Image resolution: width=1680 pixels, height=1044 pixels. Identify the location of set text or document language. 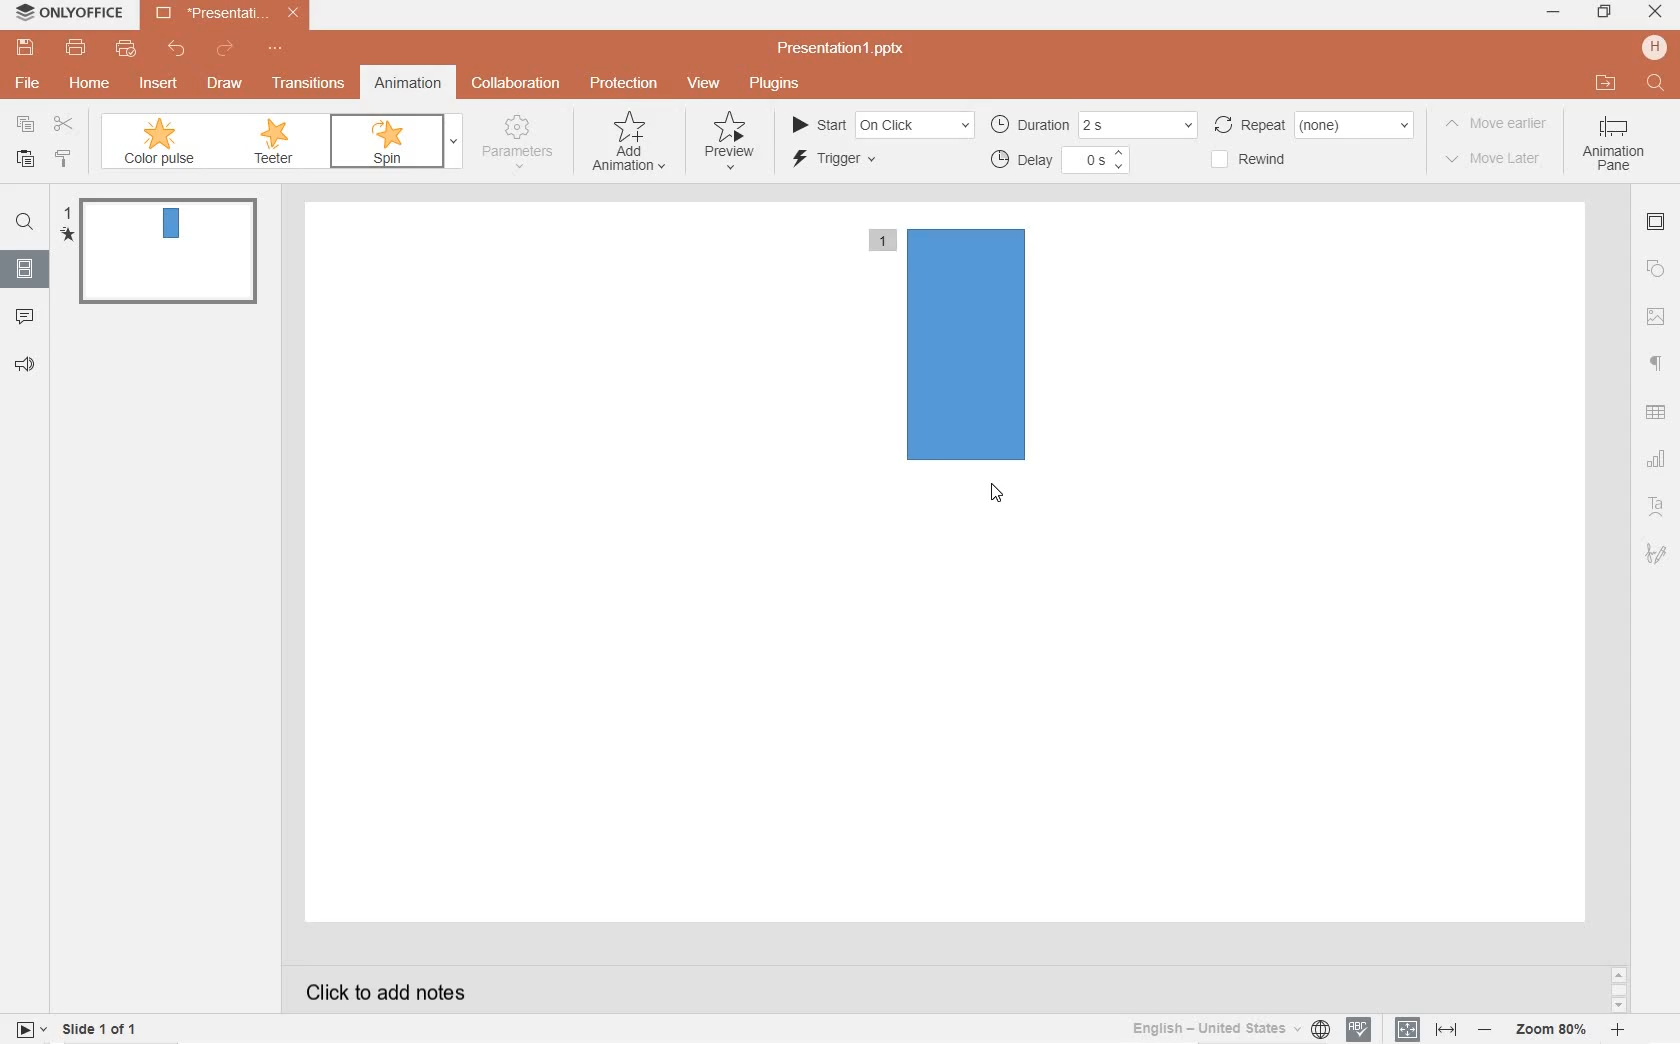
(1423, 1029).